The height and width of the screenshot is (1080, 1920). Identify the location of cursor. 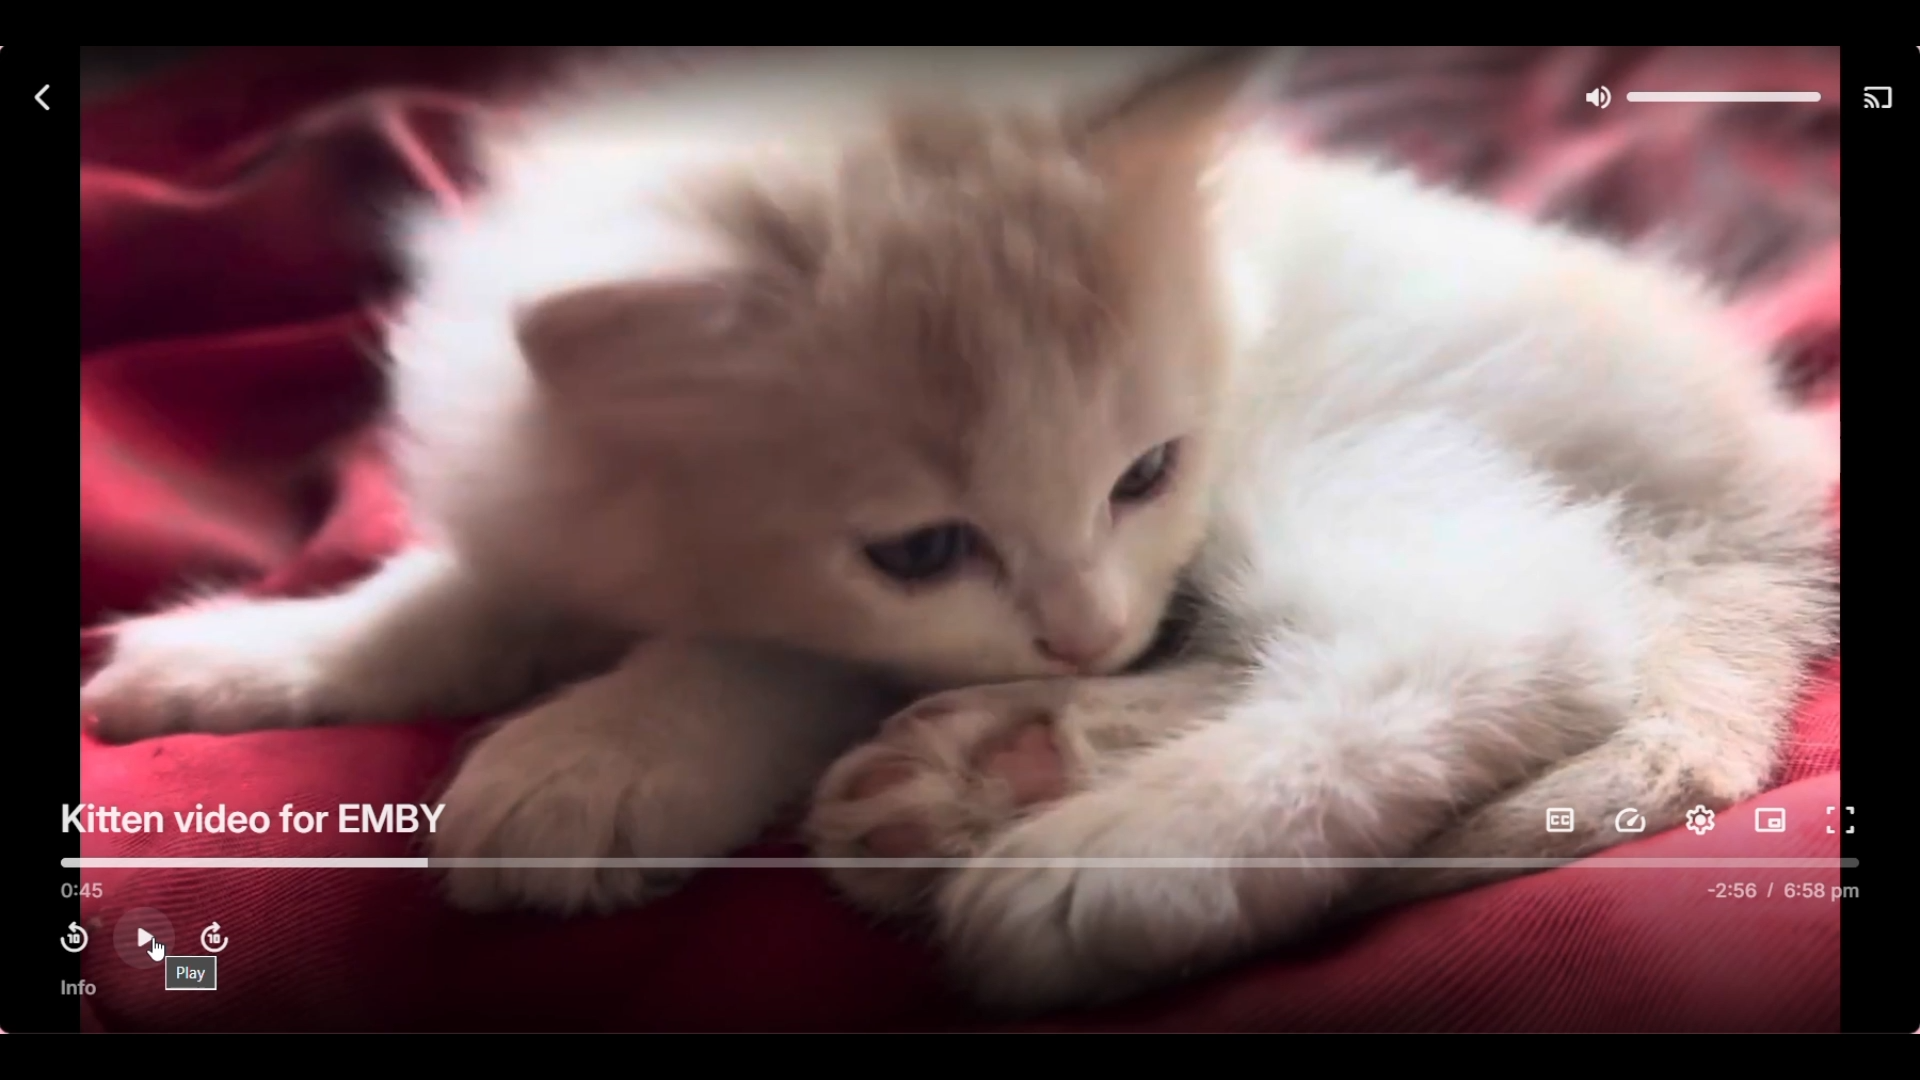
(153, 951).